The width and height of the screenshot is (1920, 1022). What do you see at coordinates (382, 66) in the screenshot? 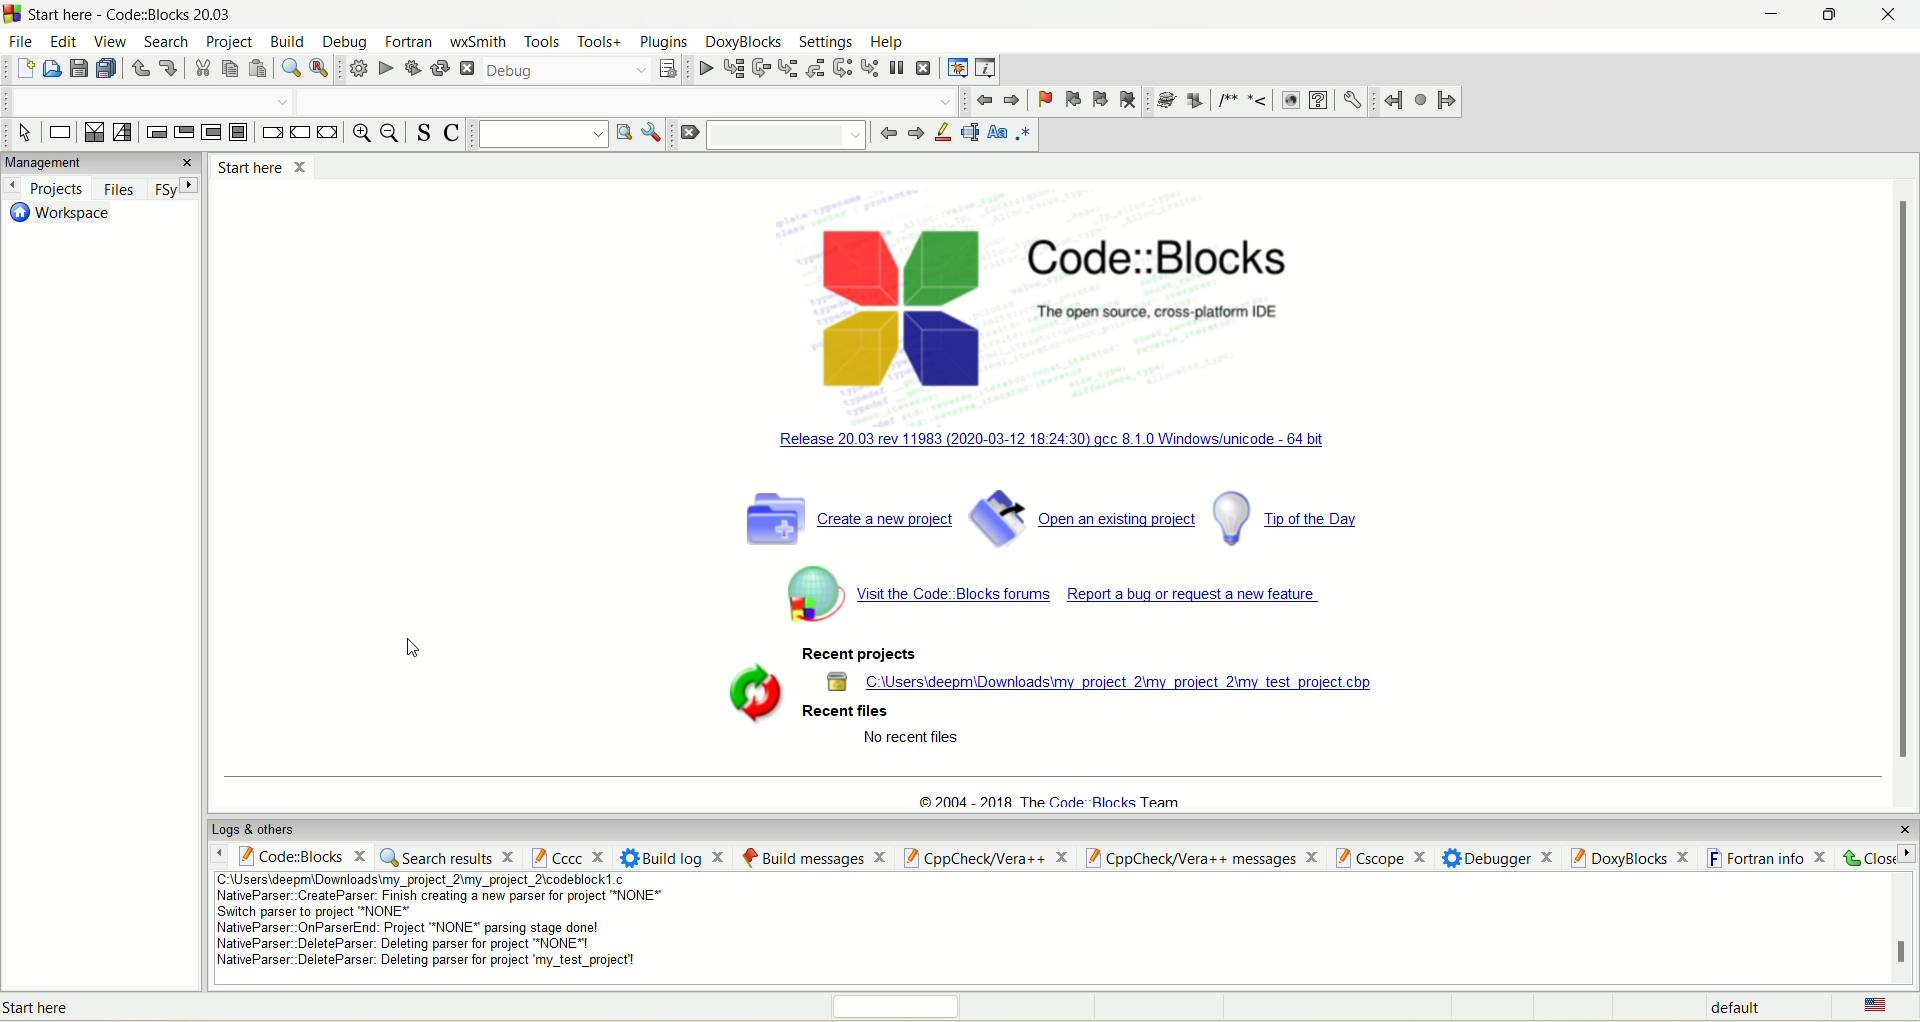
I see `run` at bounding box center [382, 66].